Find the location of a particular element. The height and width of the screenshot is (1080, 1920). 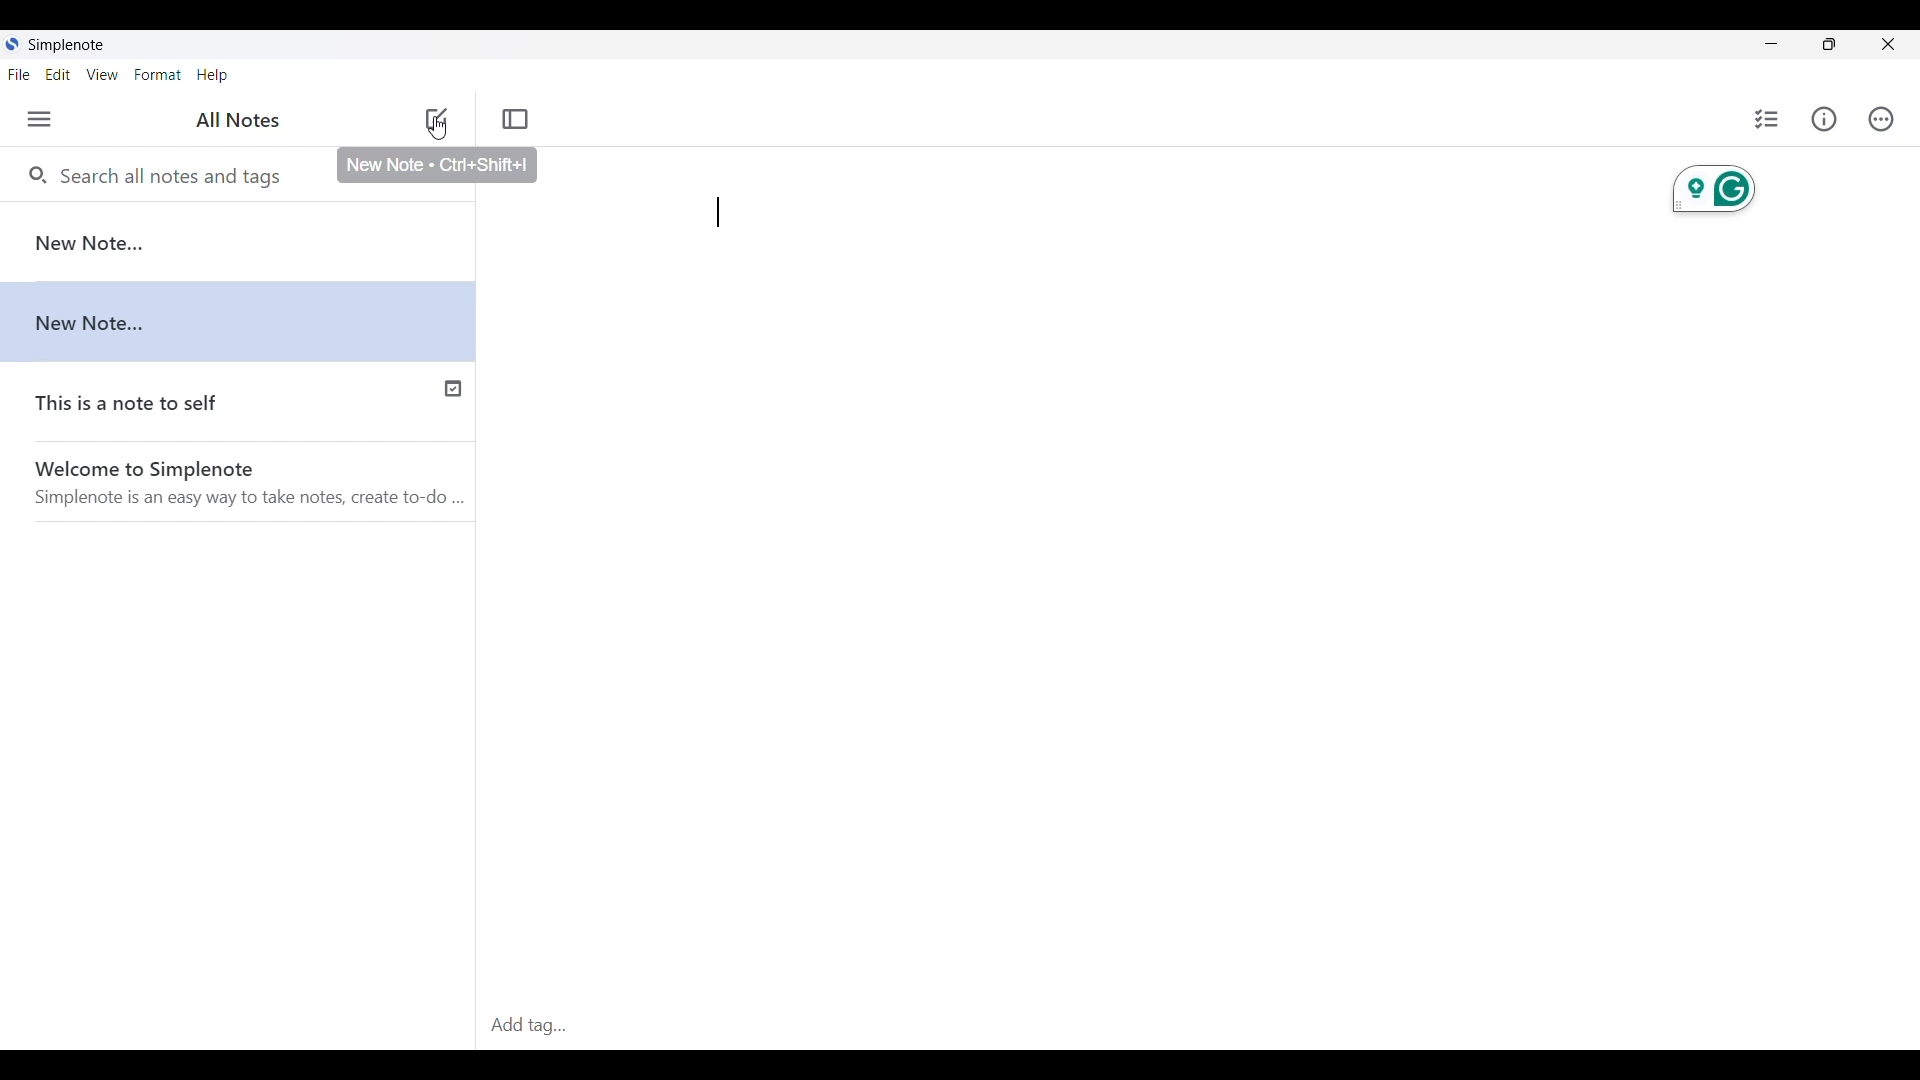

New Note.. is located at coordinates (238, 240).